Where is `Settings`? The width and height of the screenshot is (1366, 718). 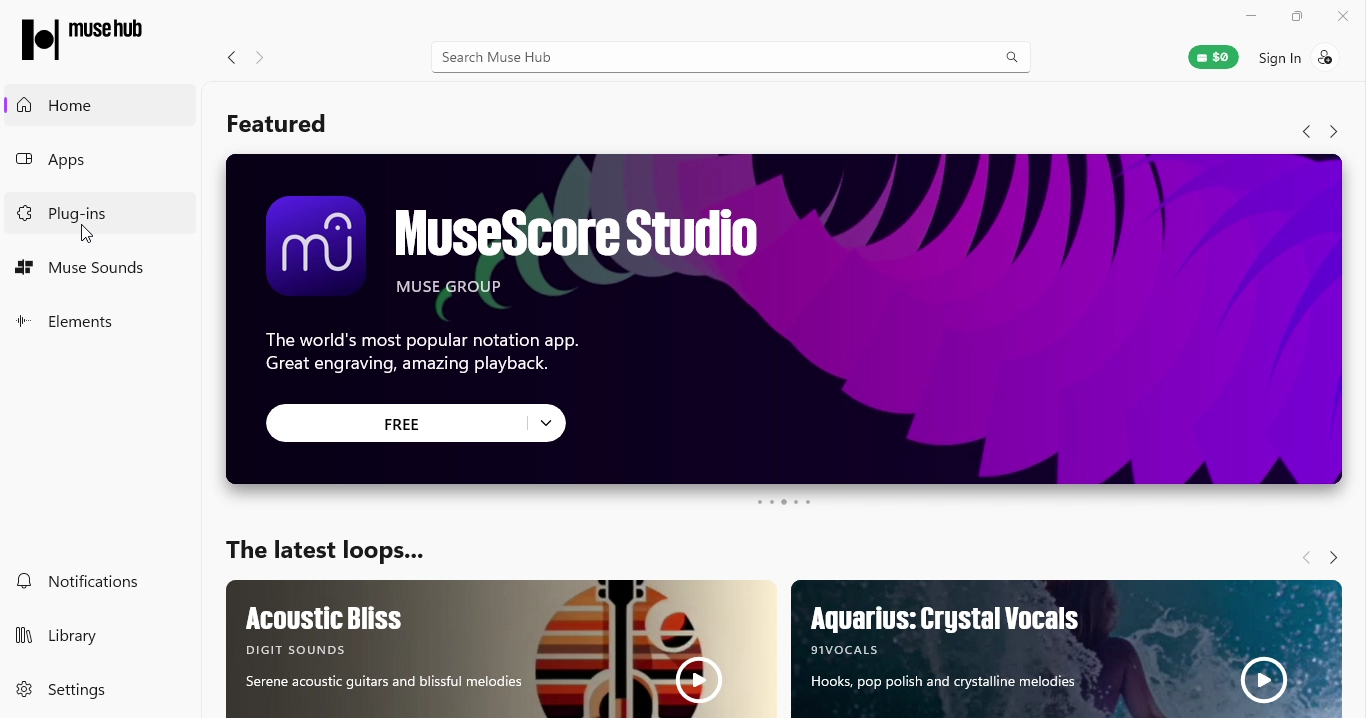 Settings is located at coordinates (82, 689).